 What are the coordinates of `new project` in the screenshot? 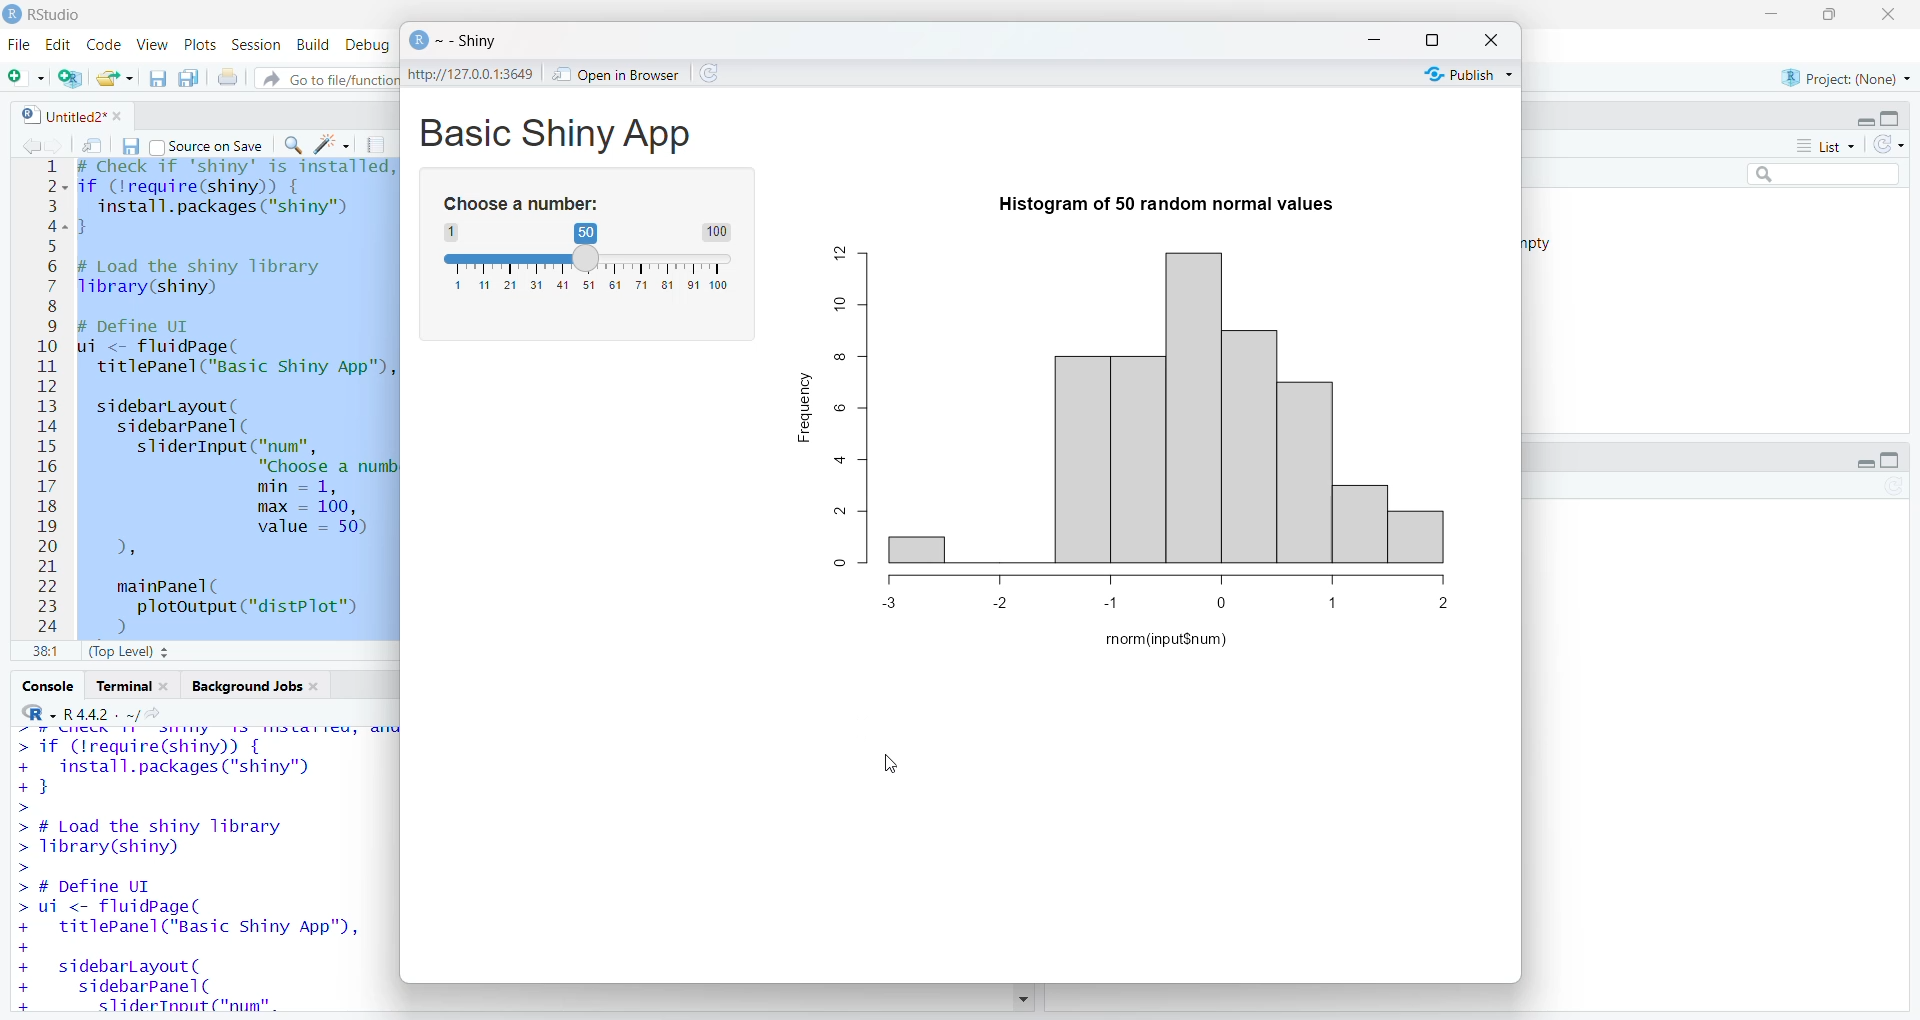 It's located at (70, 78).